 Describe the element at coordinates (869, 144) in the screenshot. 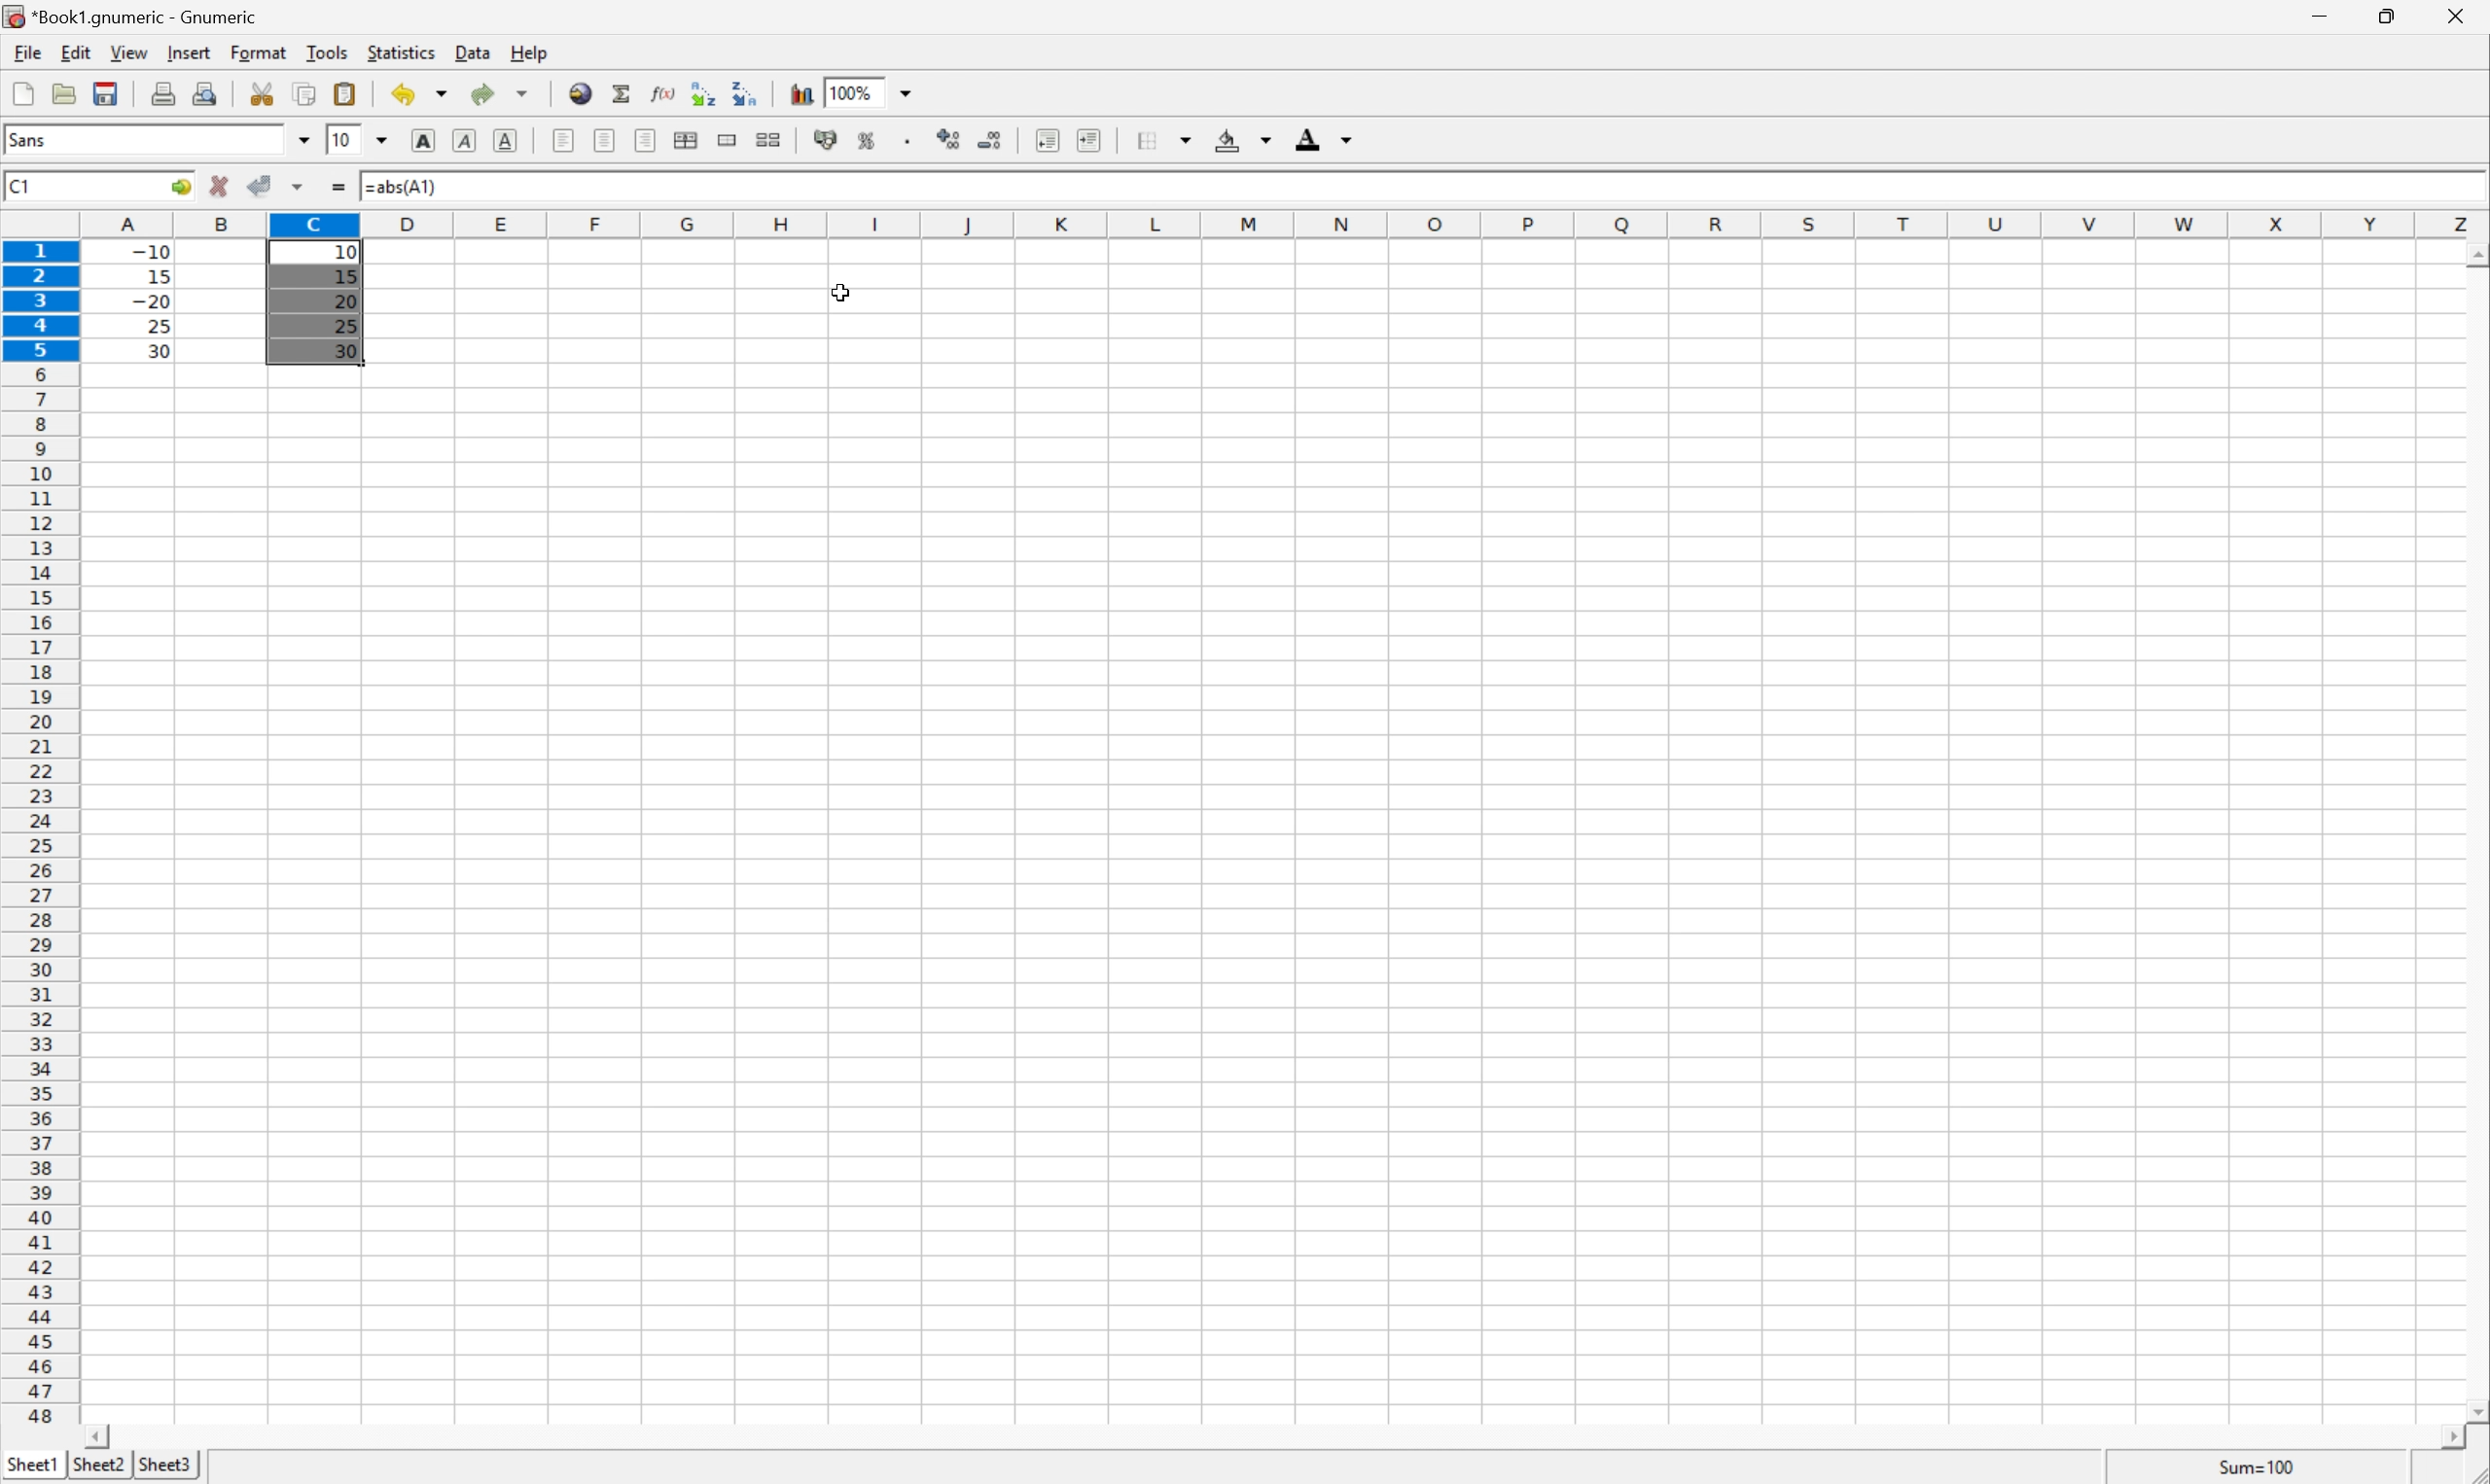

I see `Format the selection as percentage` at that location.